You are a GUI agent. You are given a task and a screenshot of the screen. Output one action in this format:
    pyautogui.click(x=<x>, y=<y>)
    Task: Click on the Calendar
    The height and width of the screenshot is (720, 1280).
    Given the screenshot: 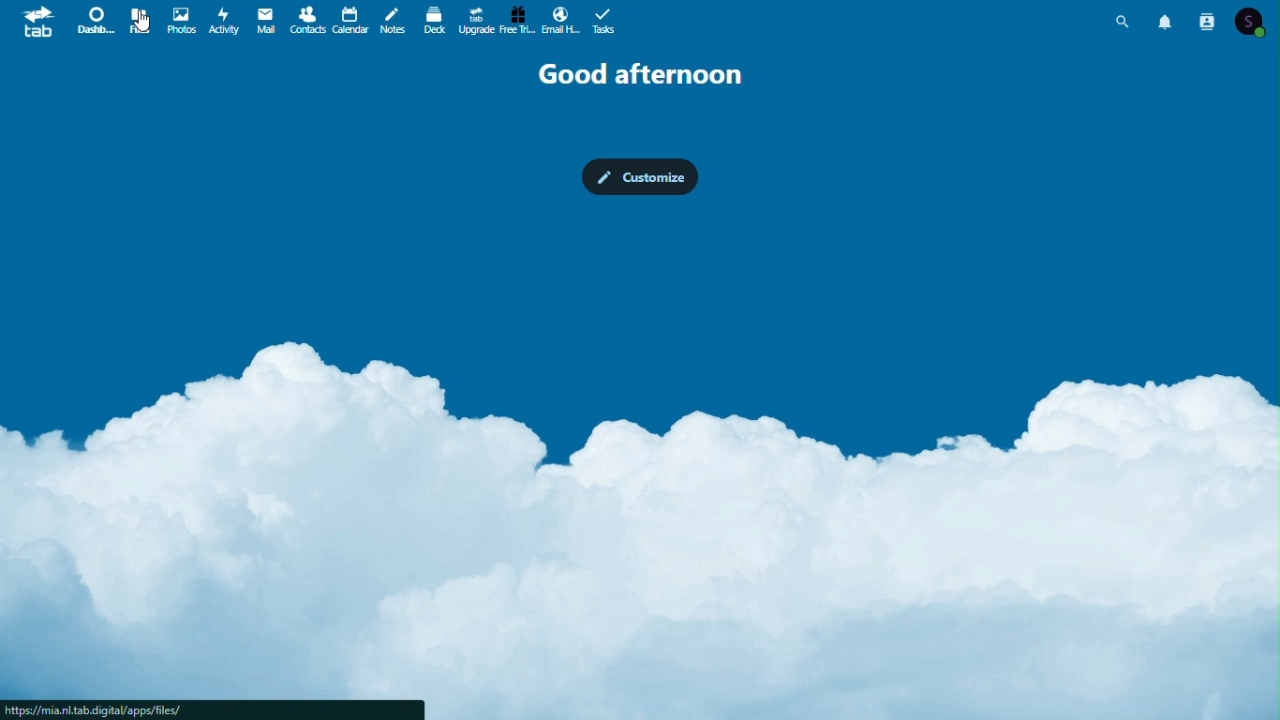 What is the action you would take?
    pyautogui.click(x=350, y=22)
    